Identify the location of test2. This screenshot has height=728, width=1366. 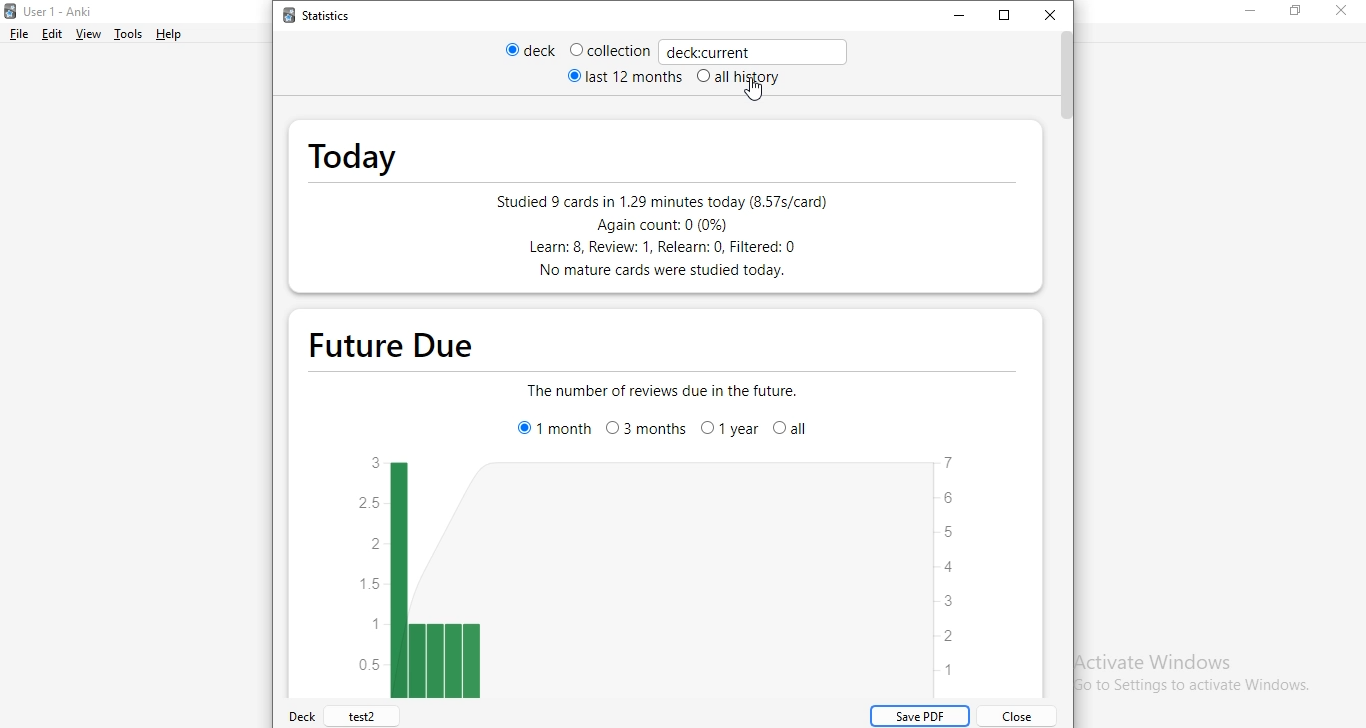
(363, 717).